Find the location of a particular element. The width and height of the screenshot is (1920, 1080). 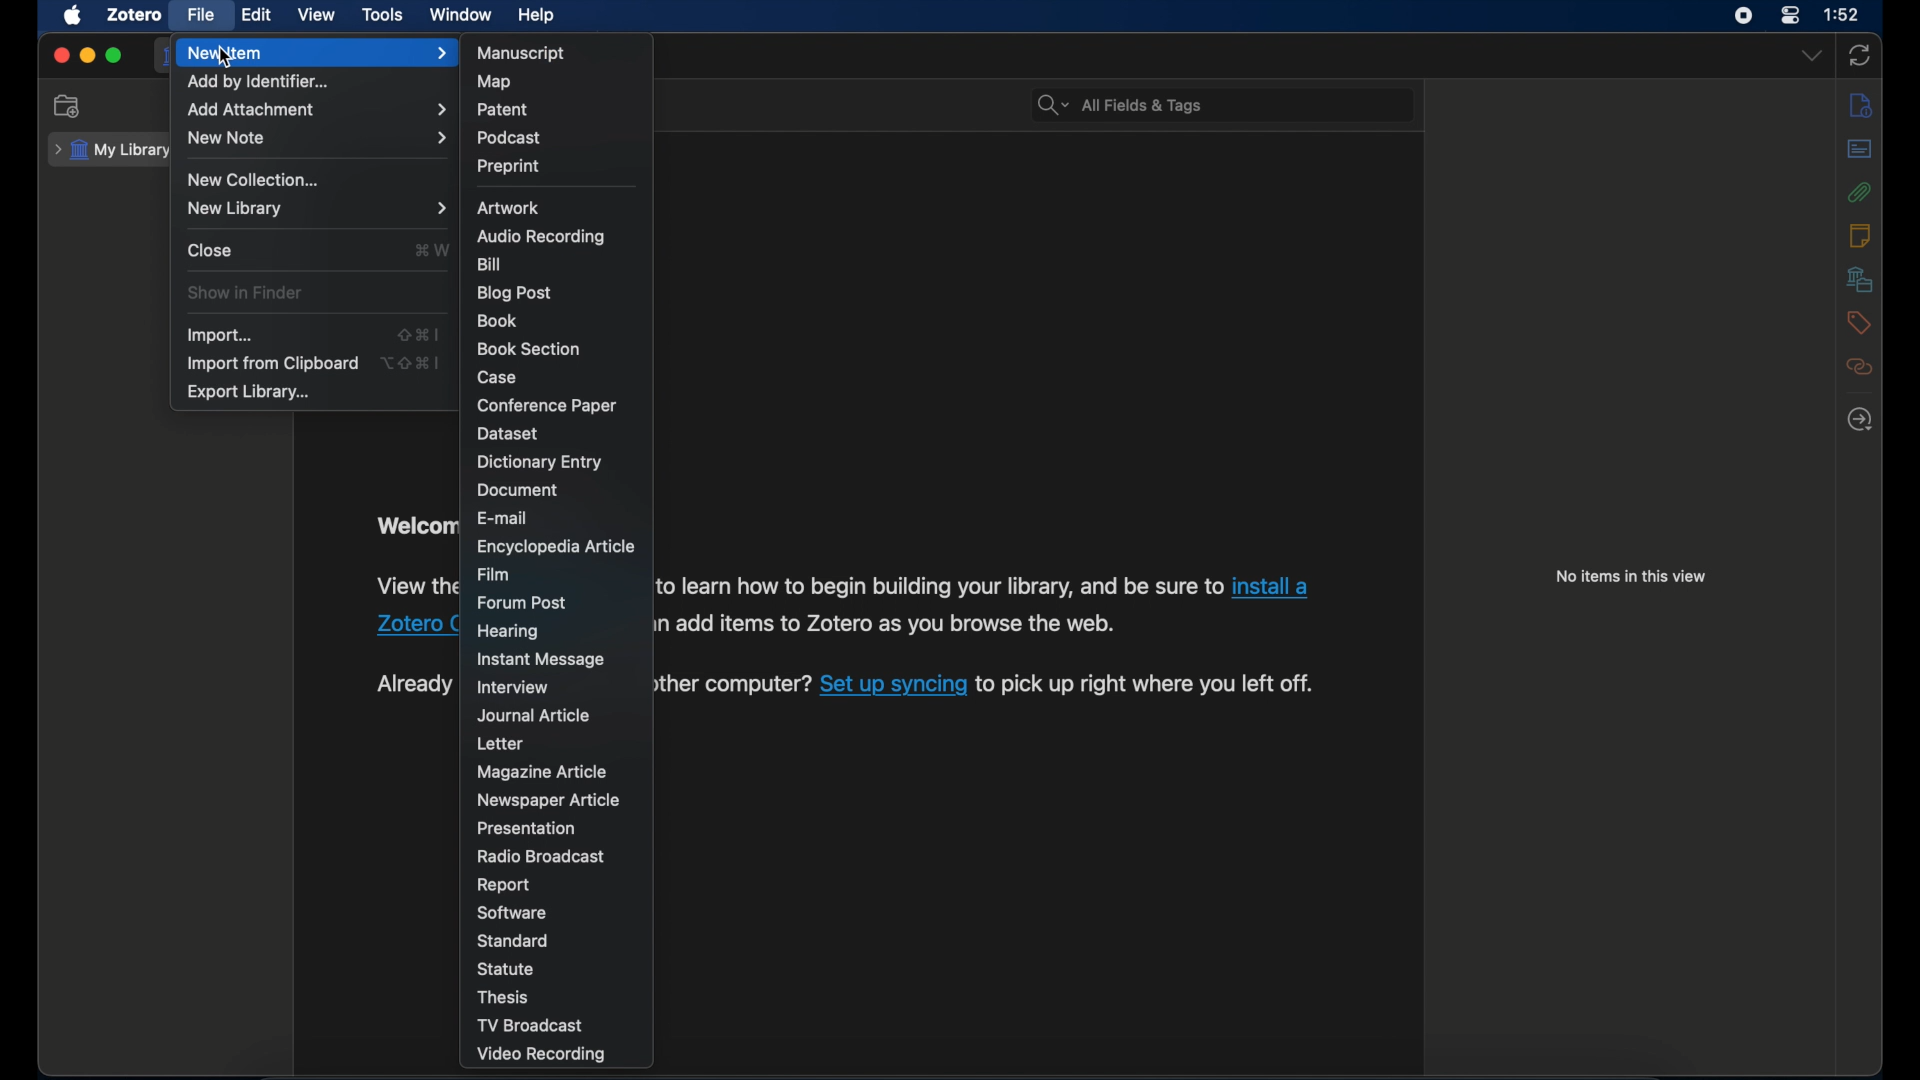

newspaper article is located at coordinates (547, 801).